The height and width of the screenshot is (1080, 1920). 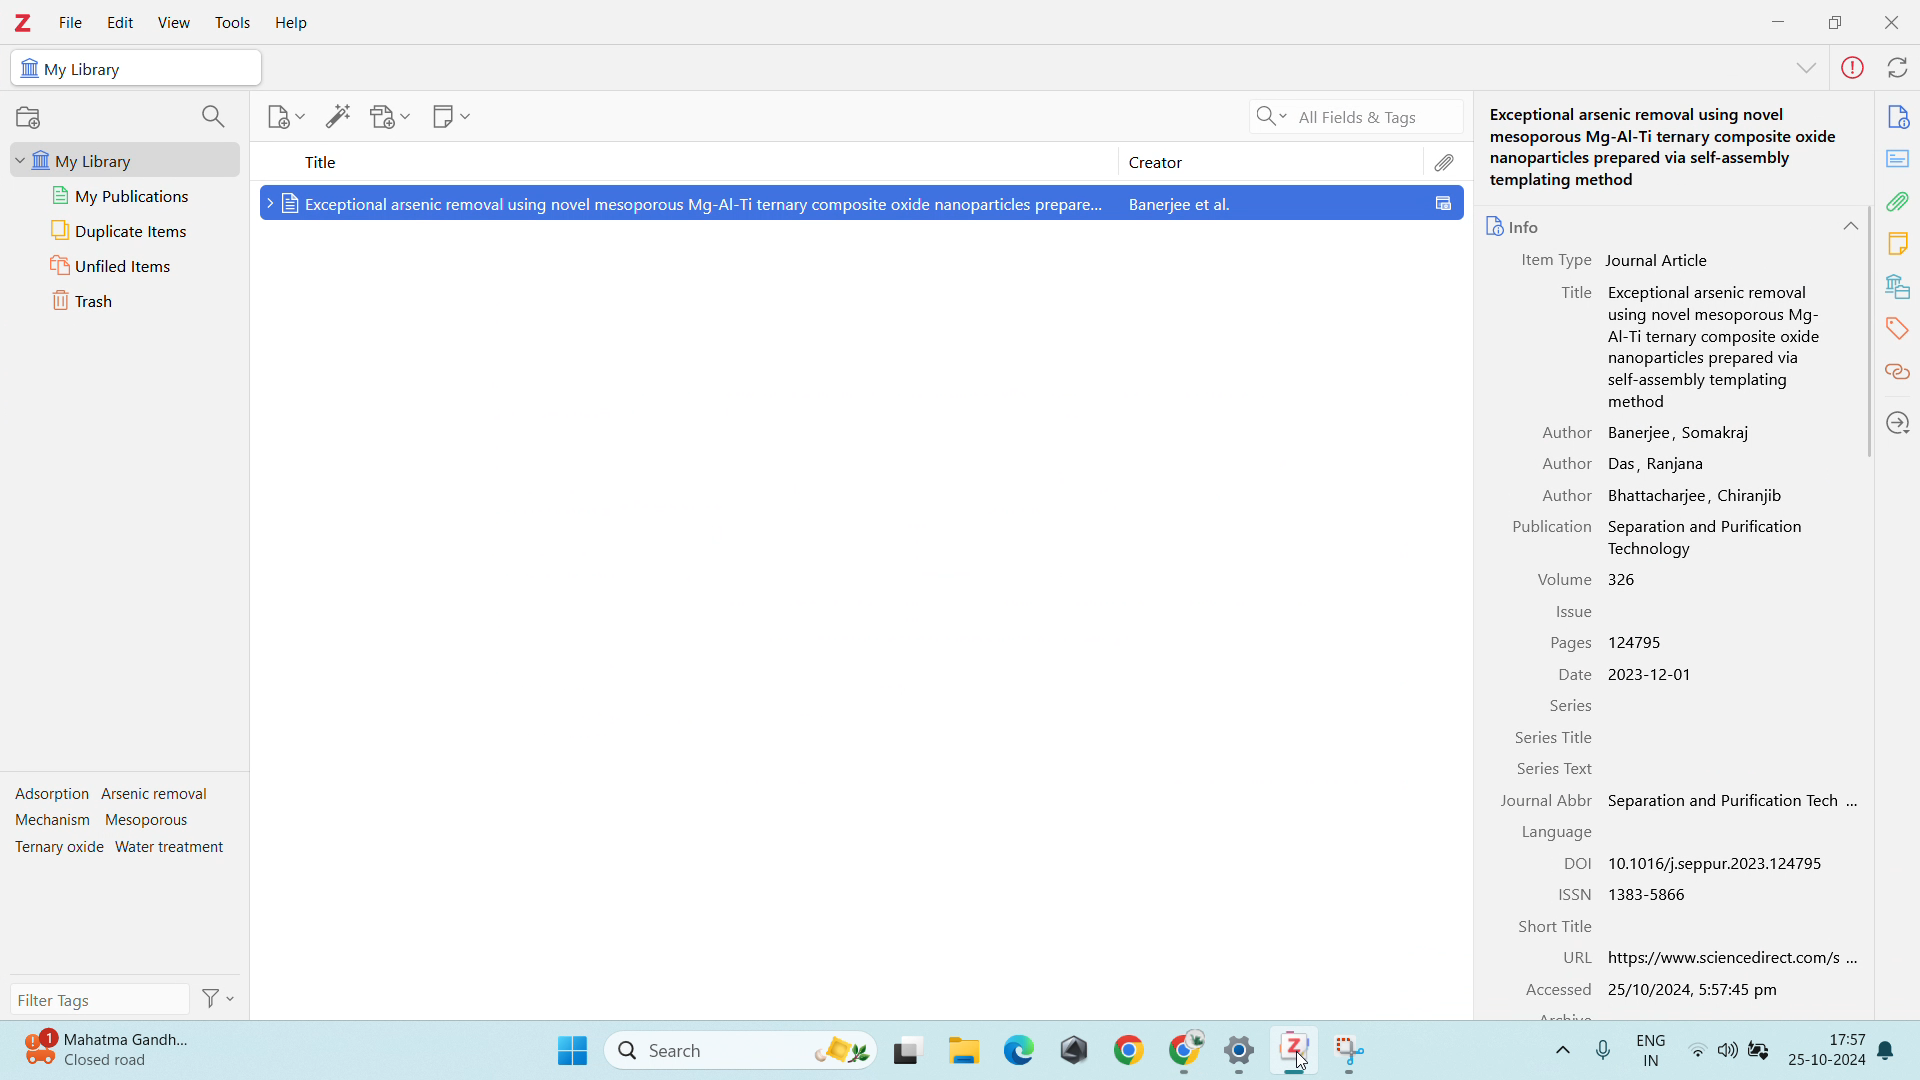 I want to click on attachments, so click(x=1898, y=201).